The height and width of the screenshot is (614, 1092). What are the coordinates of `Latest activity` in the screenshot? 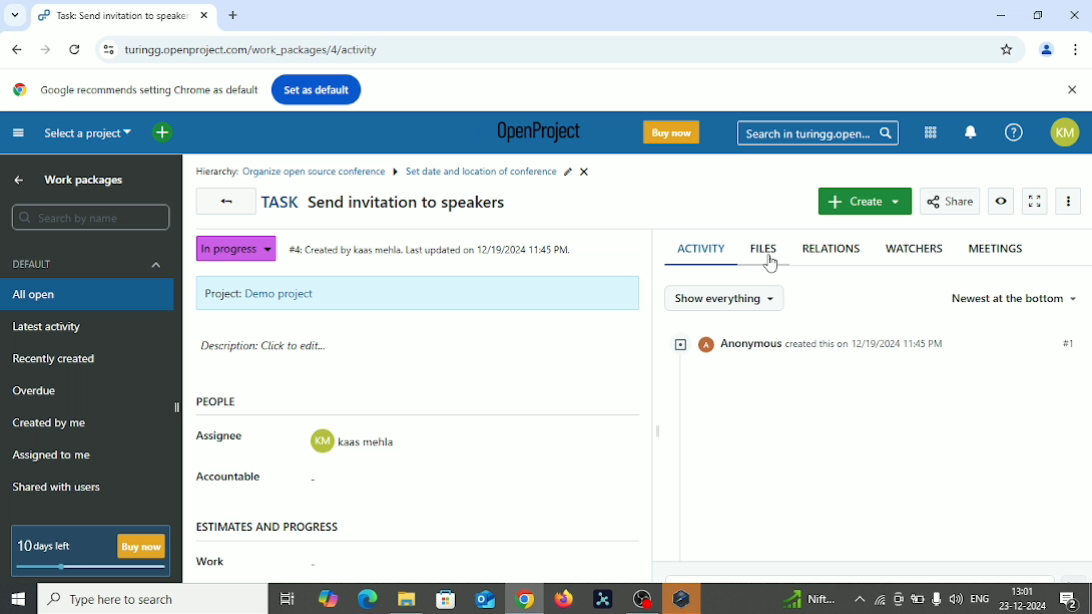 It's located at (48, 327).